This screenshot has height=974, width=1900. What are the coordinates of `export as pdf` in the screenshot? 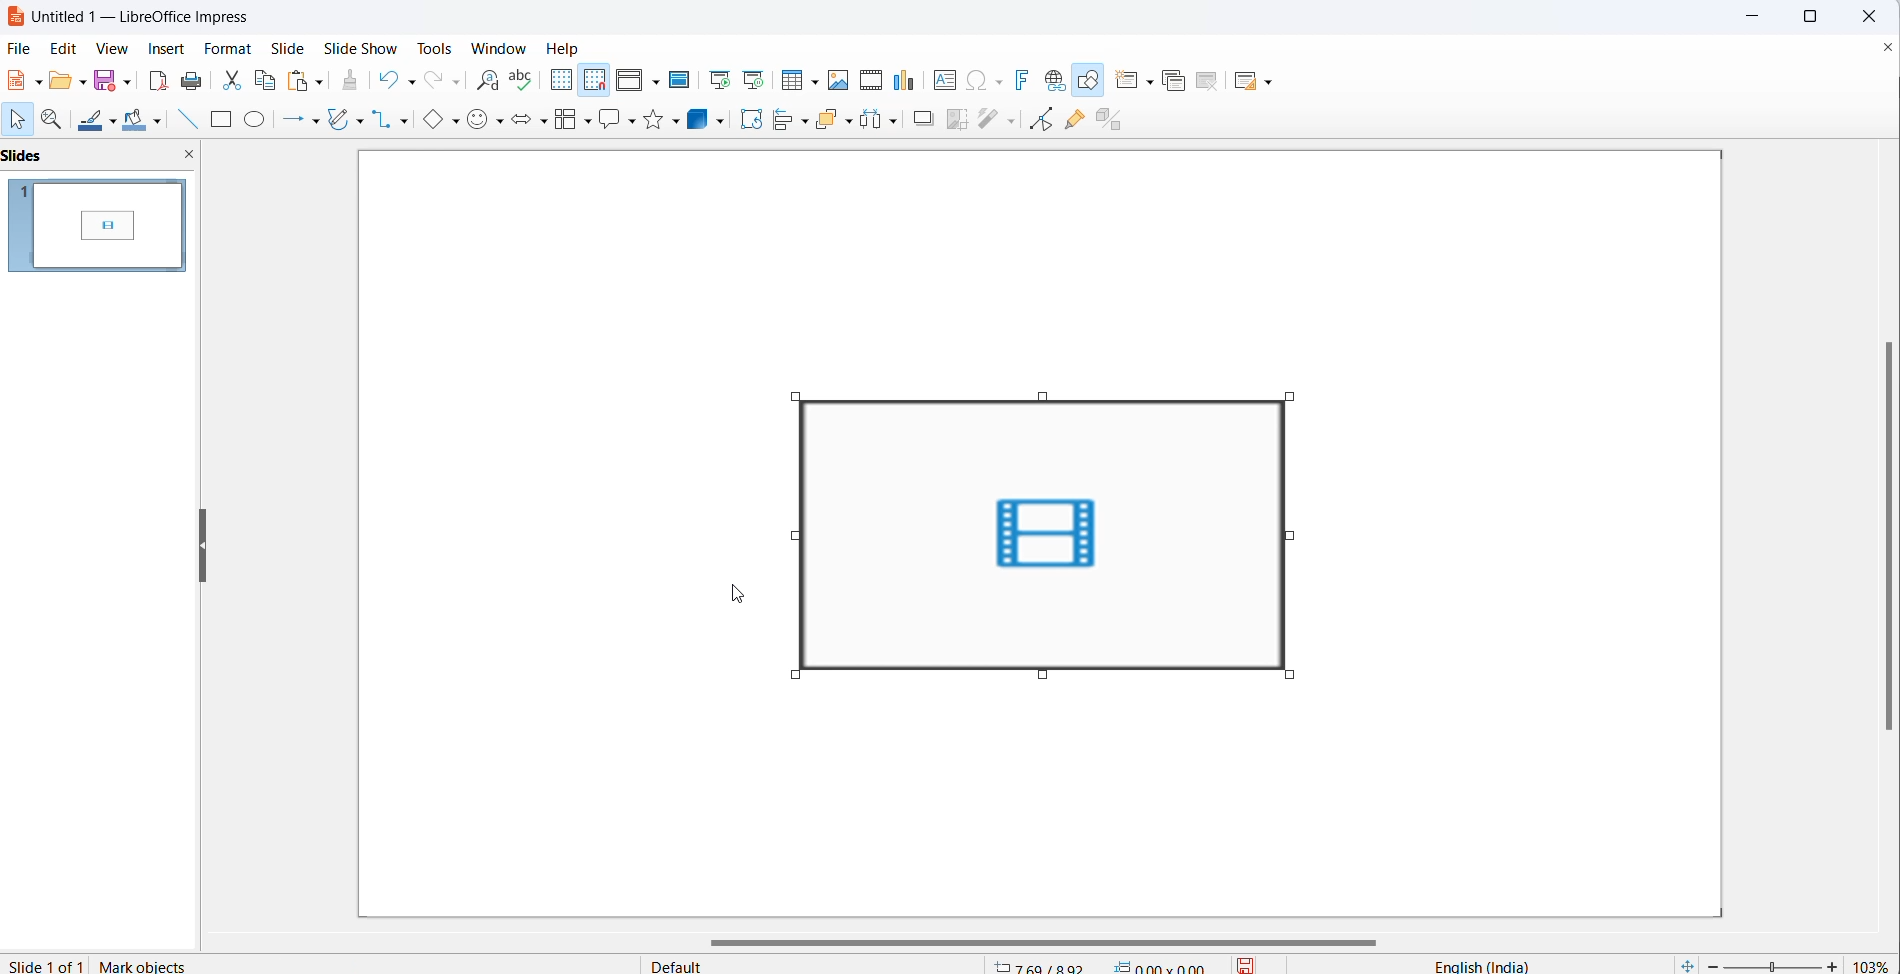 It's located at (156, 81).